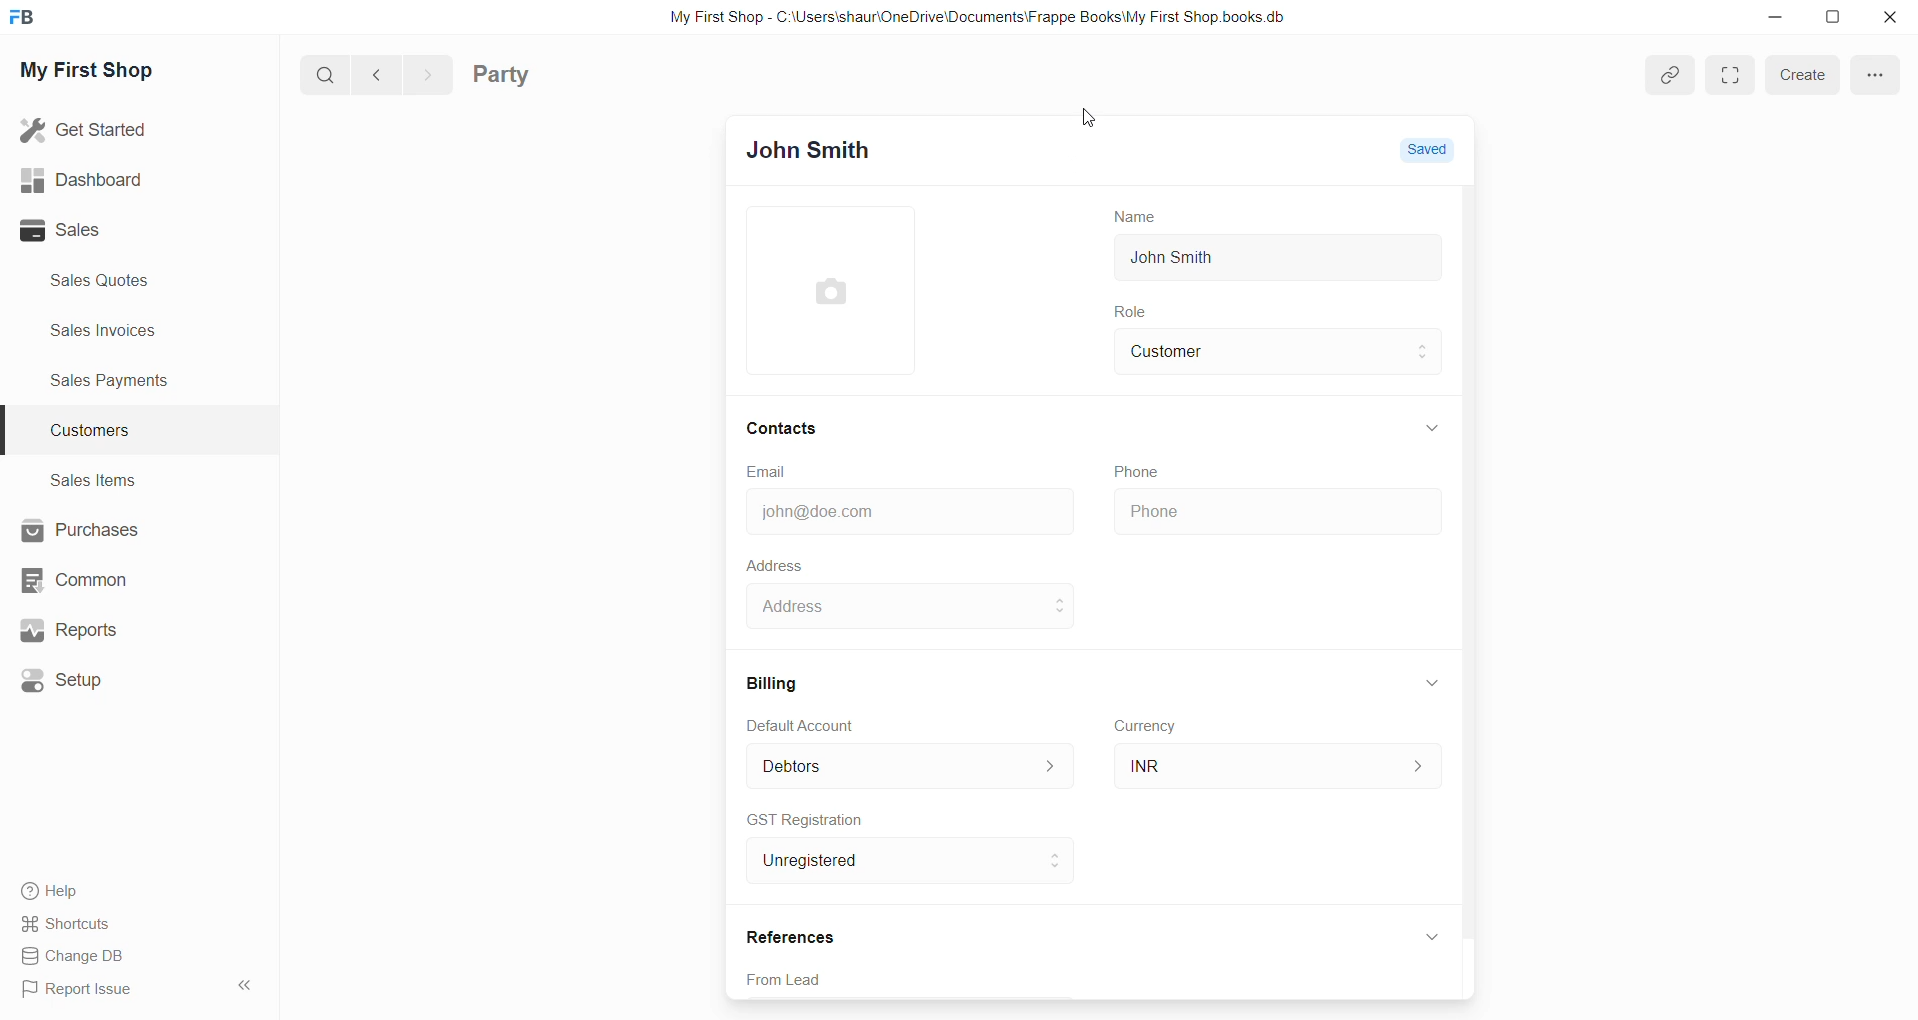  I want to click on move to above address, so click(1059, 758).